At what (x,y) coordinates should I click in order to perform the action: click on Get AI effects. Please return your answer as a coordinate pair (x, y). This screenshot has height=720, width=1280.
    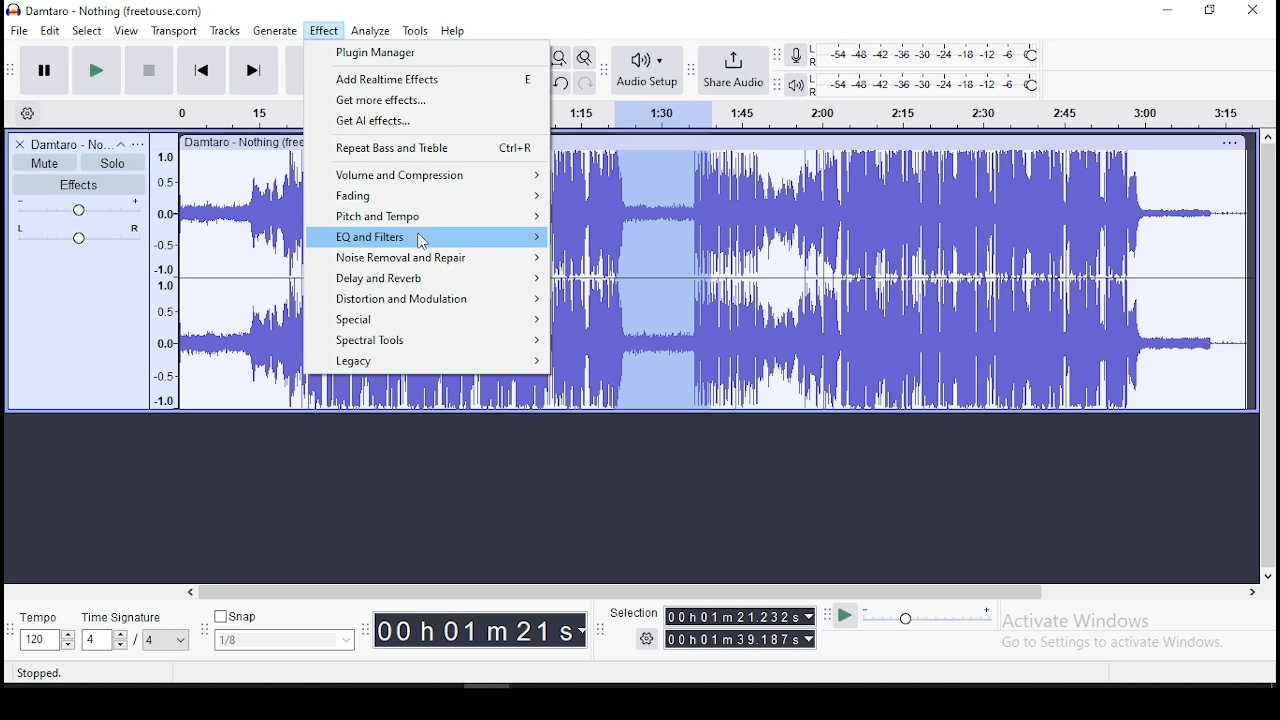
    Looking at the image, I should click on (427, 121).